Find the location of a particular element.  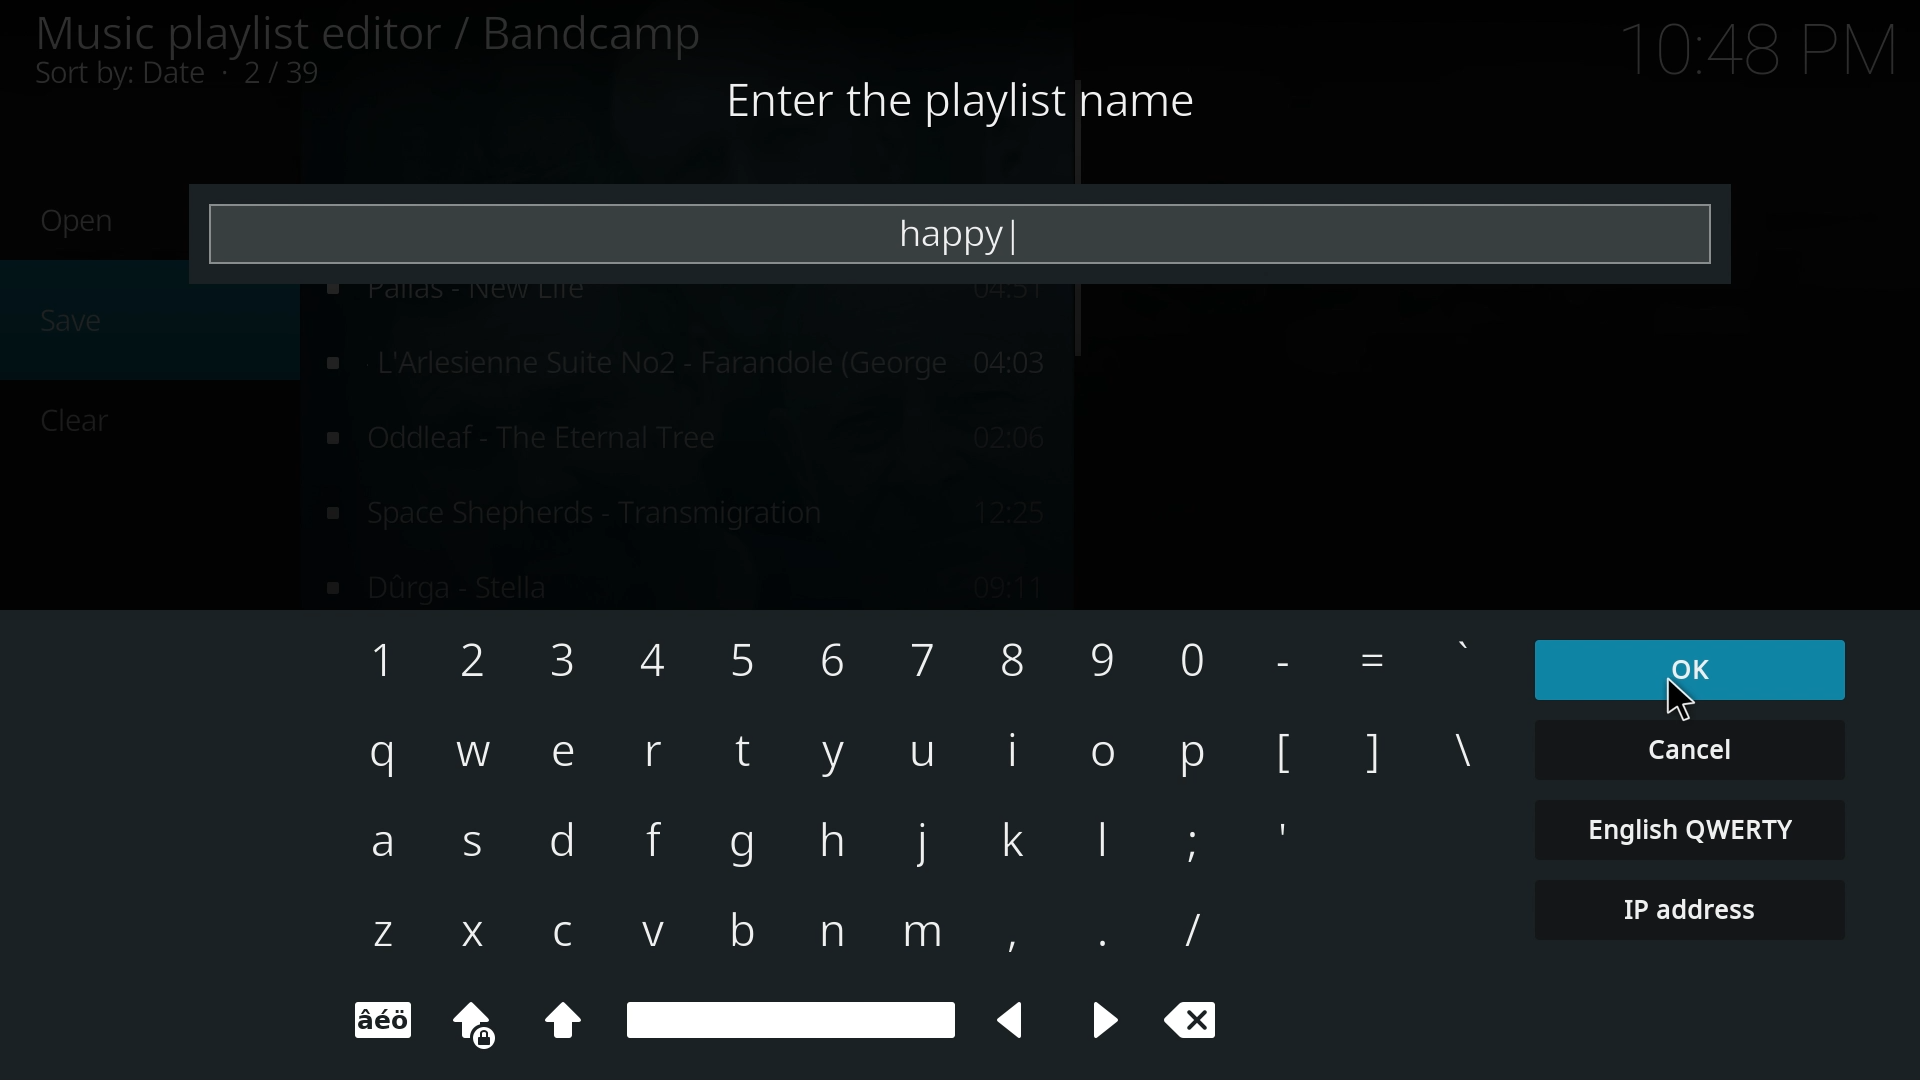

Time is located at coordinates (1759, 47).